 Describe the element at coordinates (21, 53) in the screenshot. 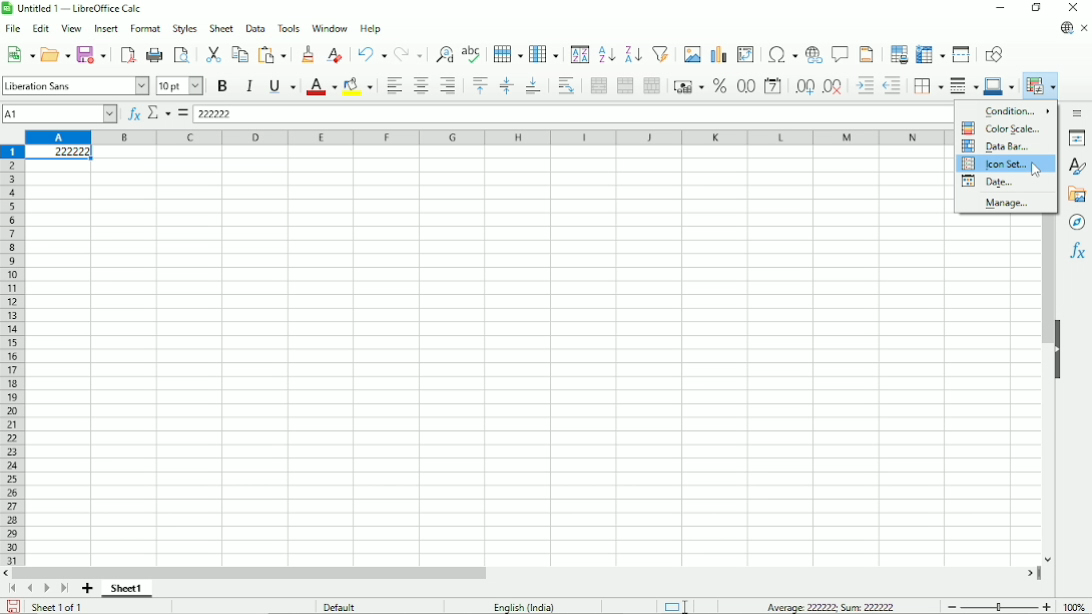

I see `New` at that location.